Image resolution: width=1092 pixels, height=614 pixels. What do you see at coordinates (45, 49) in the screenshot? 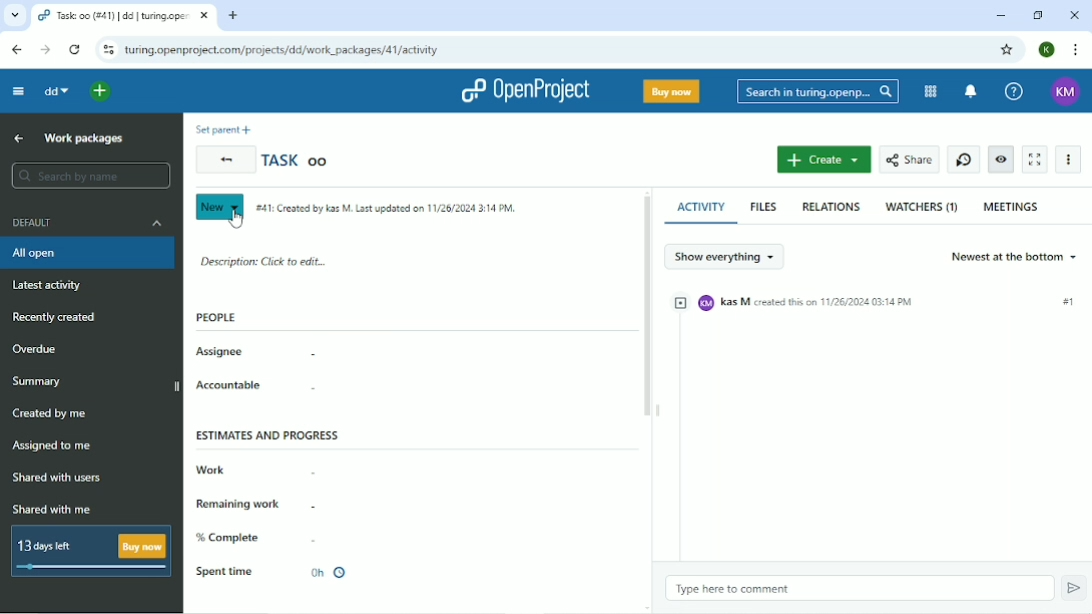
I see `Forward` at bounding box center [45, 49].